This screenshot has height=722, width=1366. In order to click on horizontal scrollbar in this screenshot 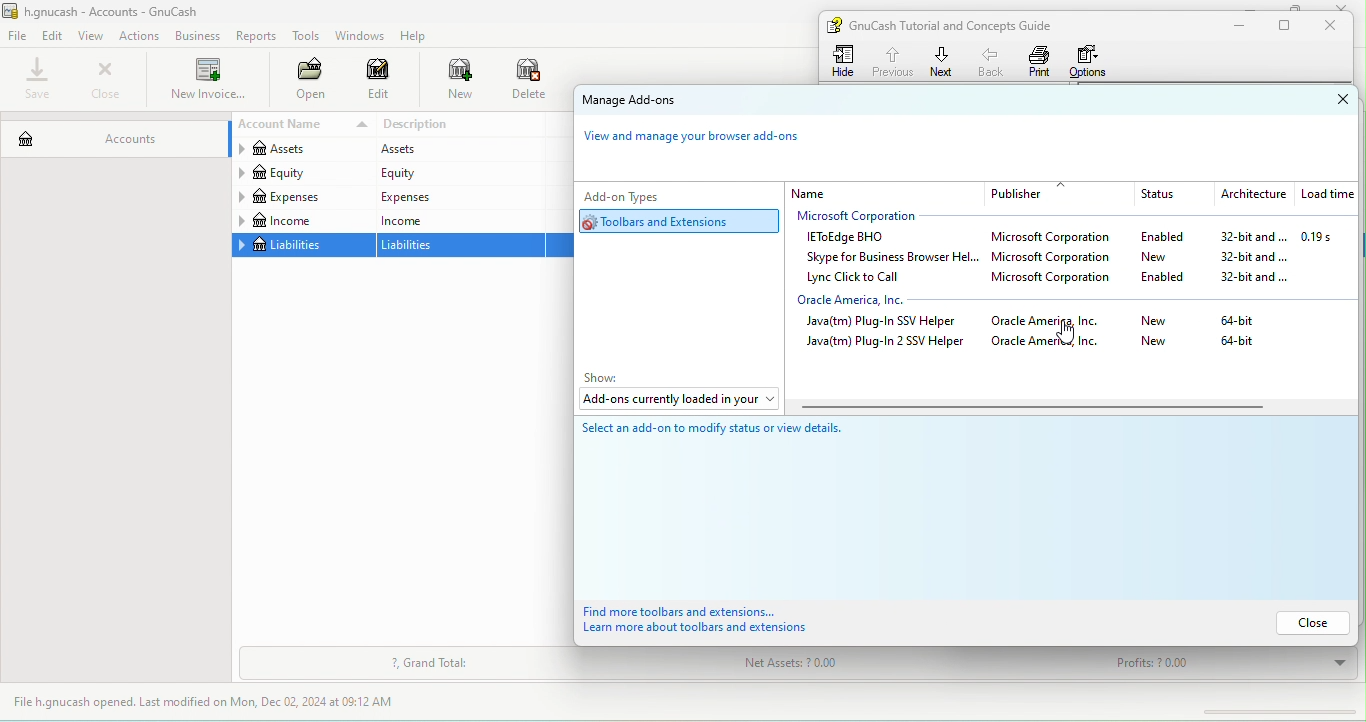, I will do `click(1030, 408)`.